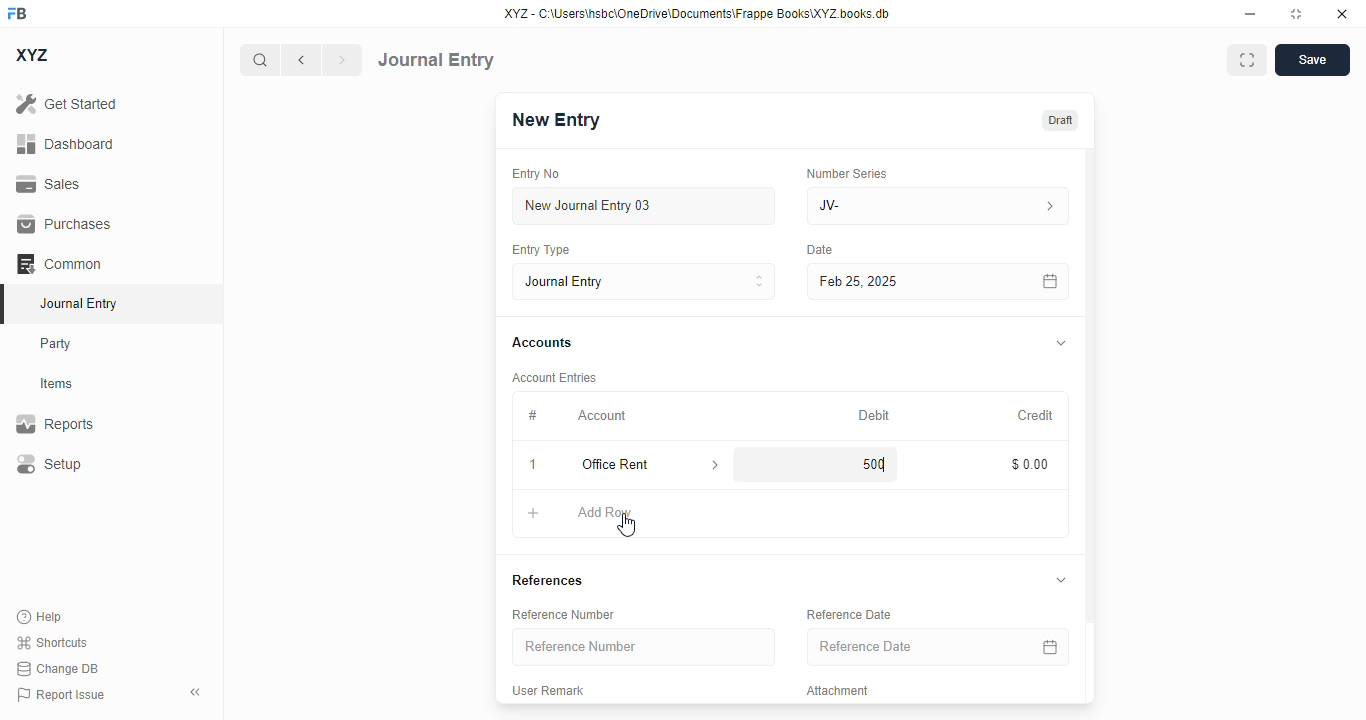 The image size is (1366, 720). Describe the element at coordinates (547, 580) in the screenshot. I see `references` at that location.